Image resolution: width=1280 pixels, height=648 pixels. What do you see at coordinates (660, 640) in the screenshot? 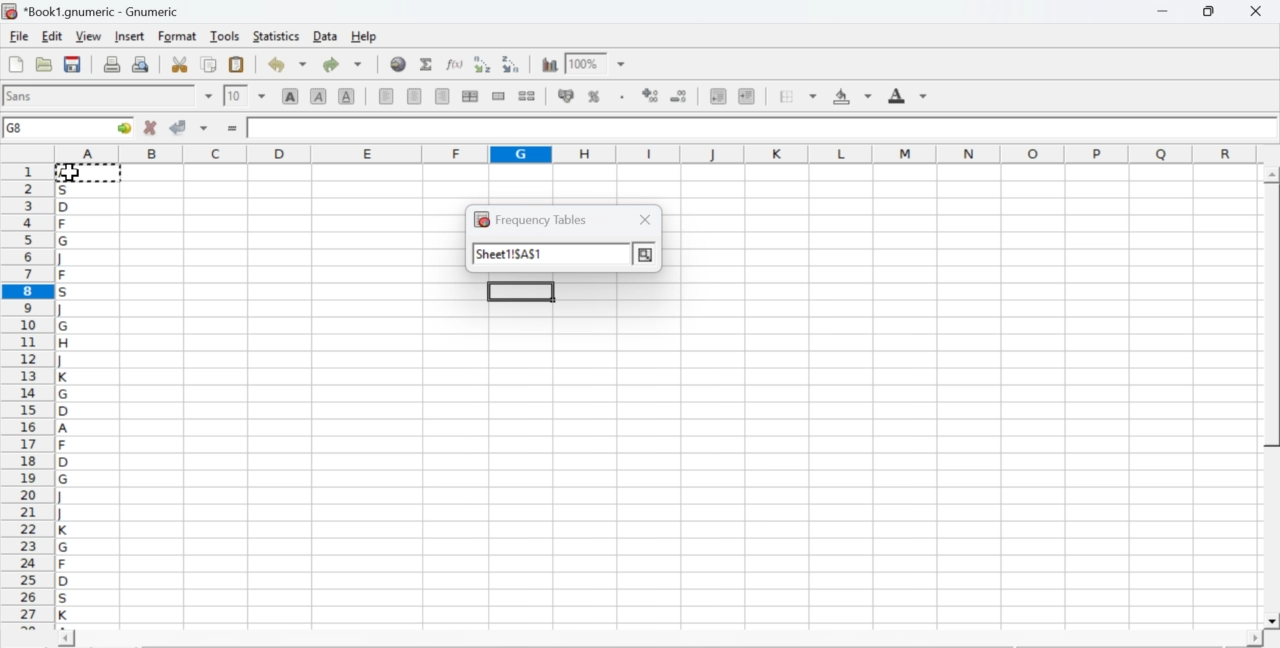
I see `scroll bar` at bounding box center [660, 640].